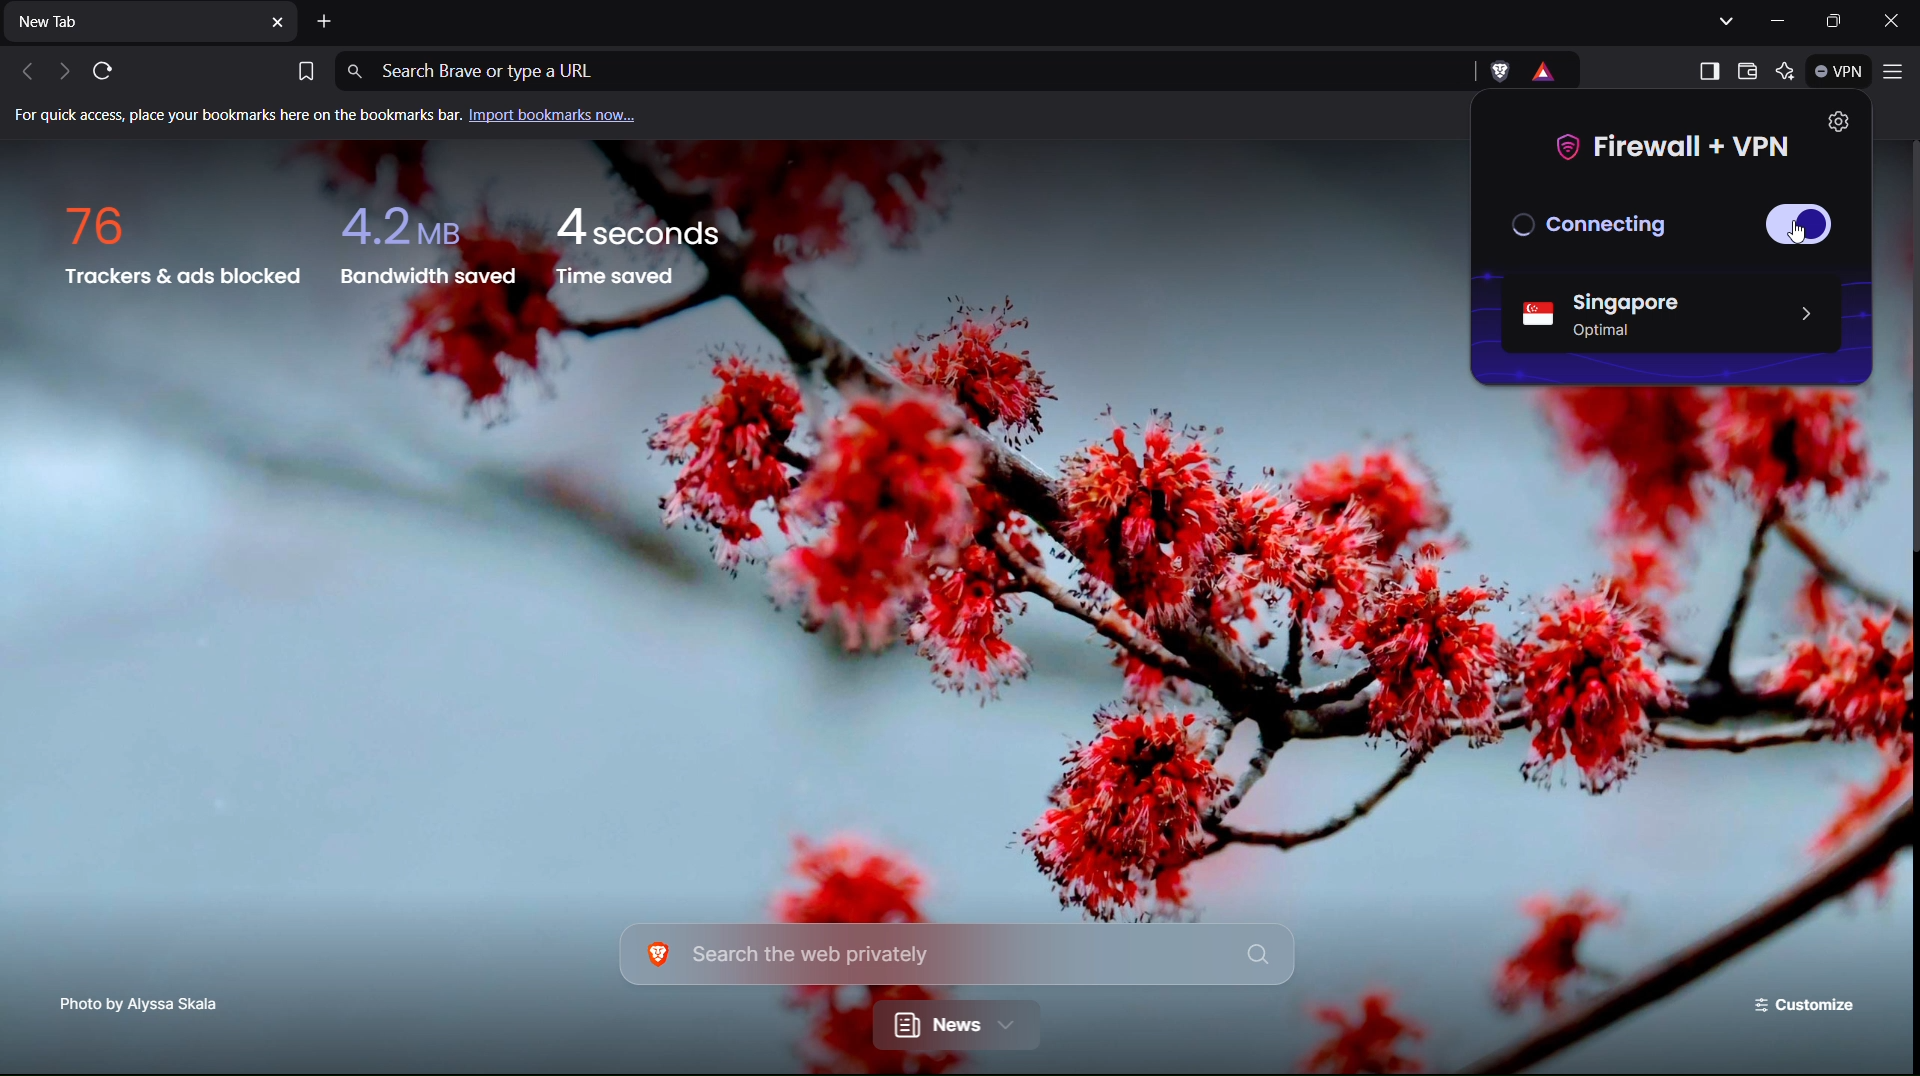  Describe the element at coordinates (305, 68) in the screenshot. I see `Bookmark` at that location.